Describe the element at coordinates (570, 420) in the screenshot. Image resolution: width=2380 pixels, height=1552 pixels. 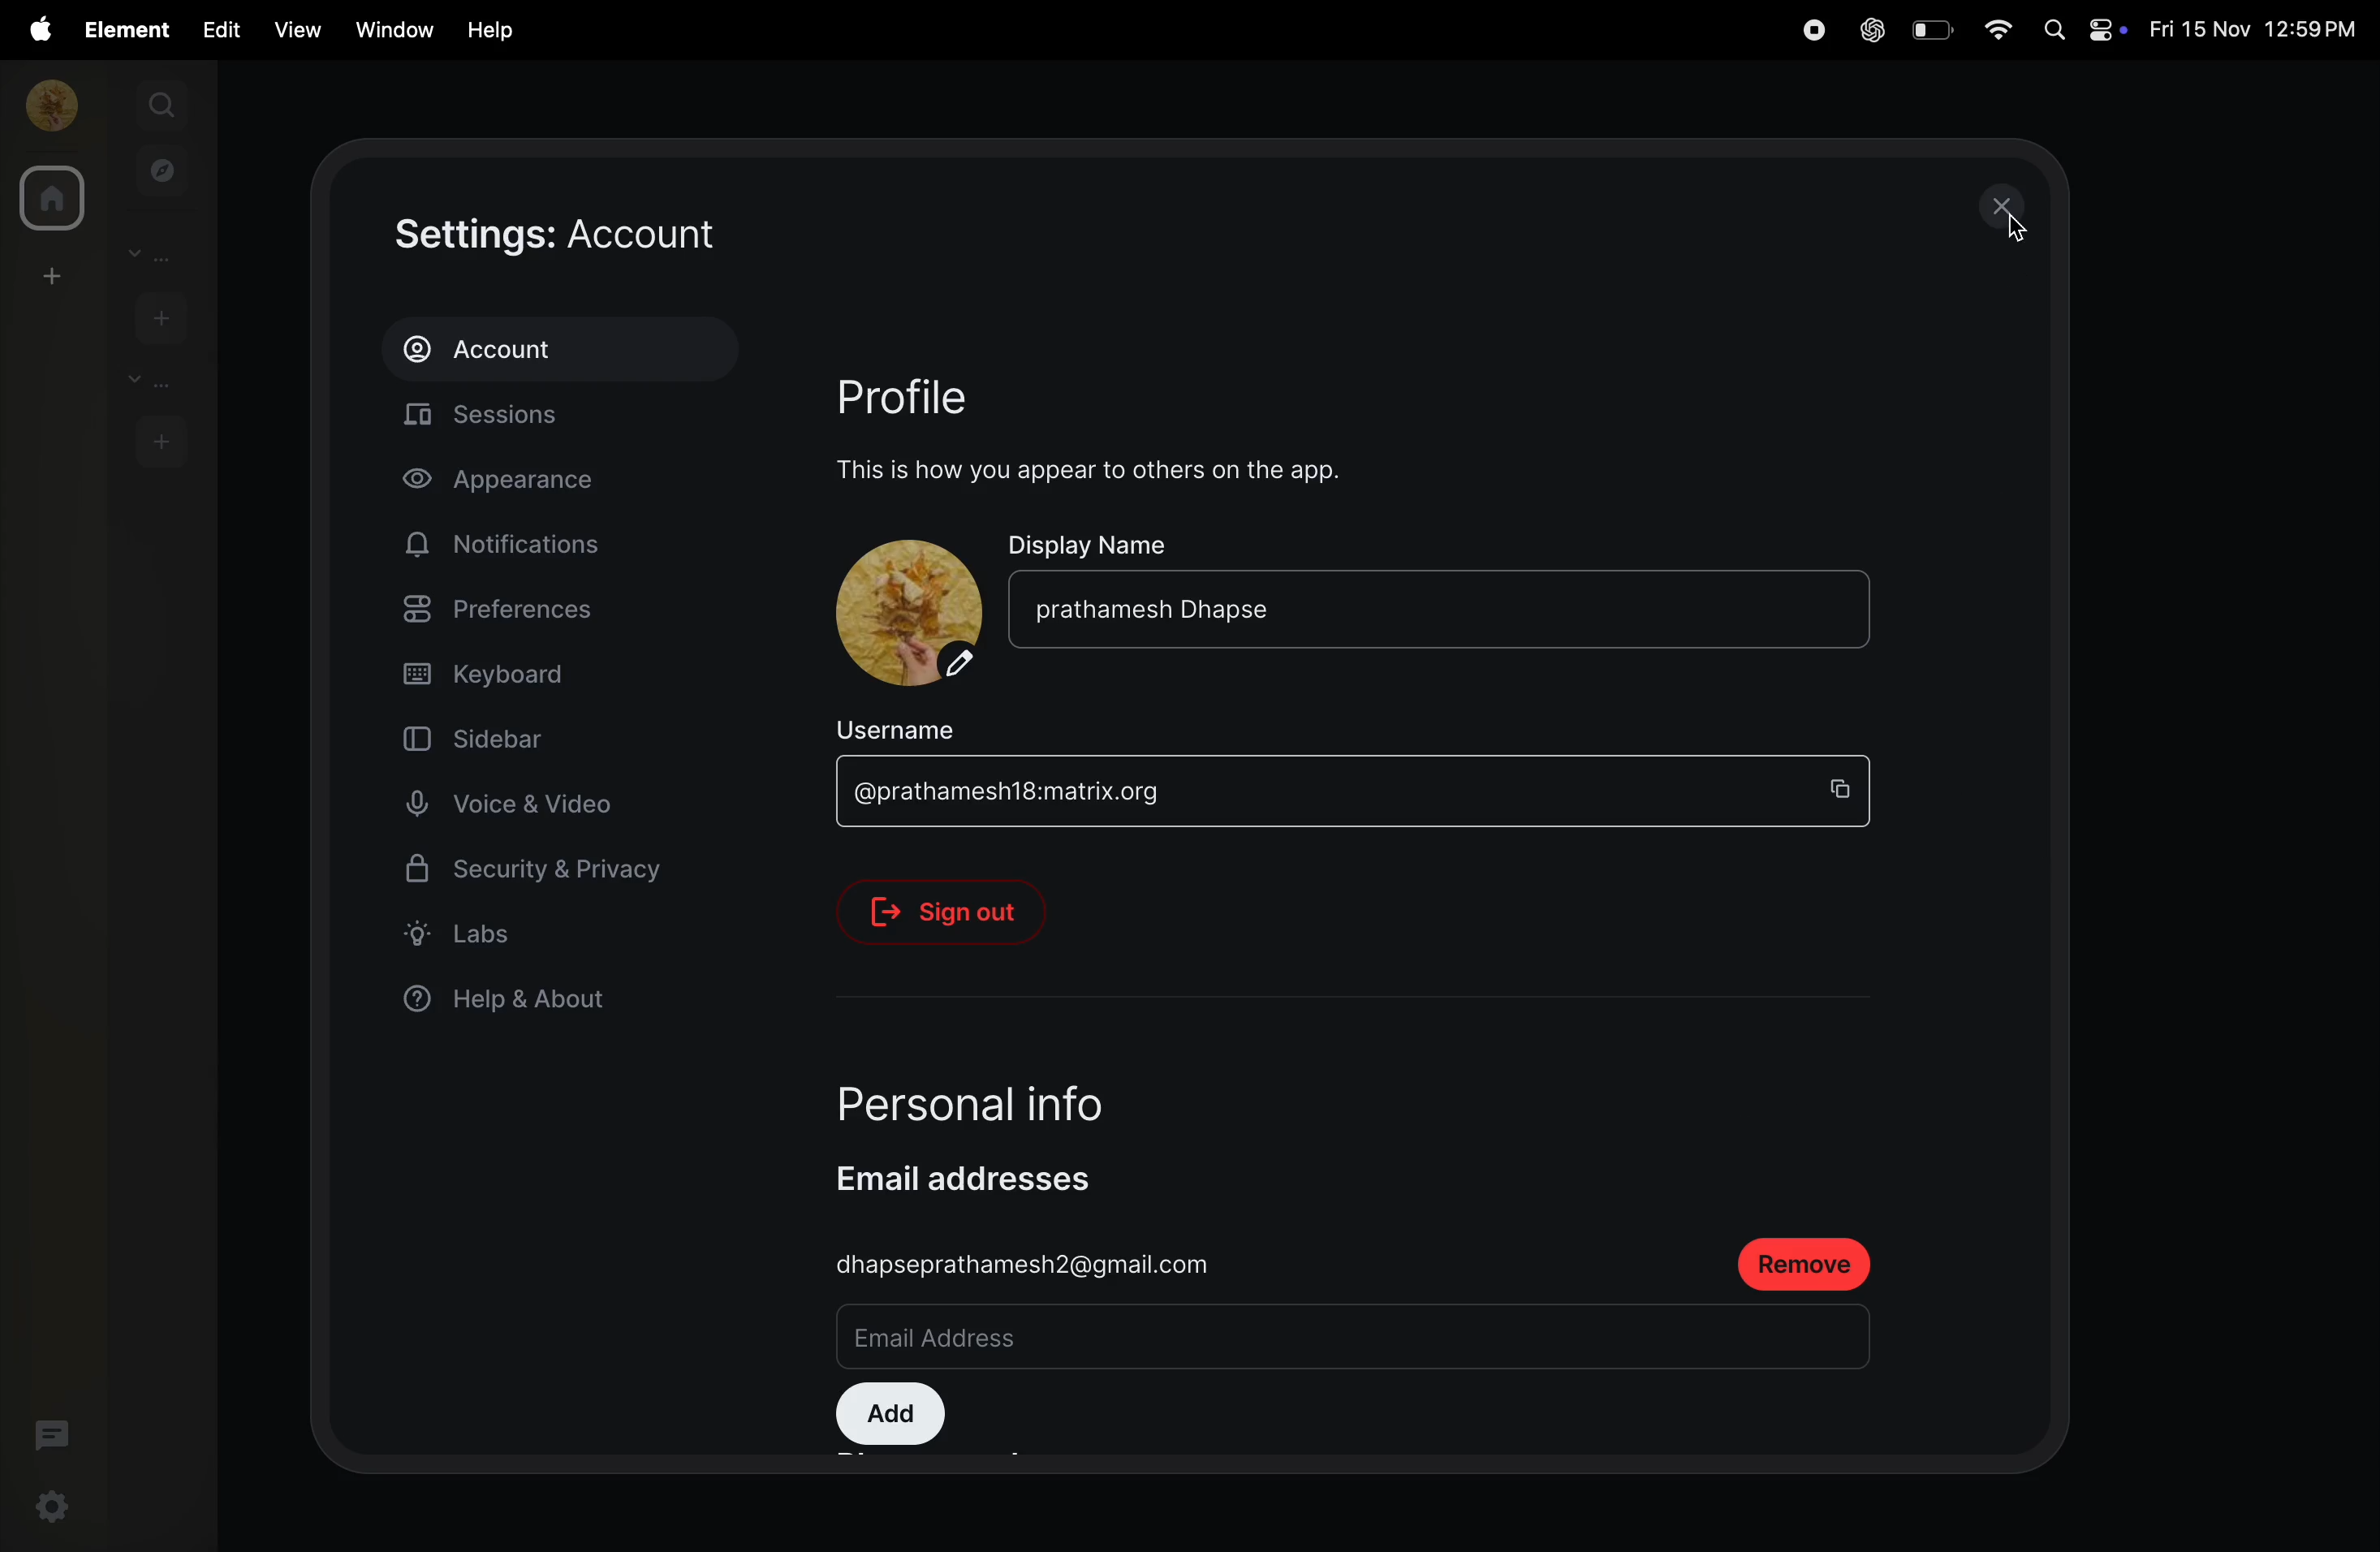
I see `sessions` at that location.